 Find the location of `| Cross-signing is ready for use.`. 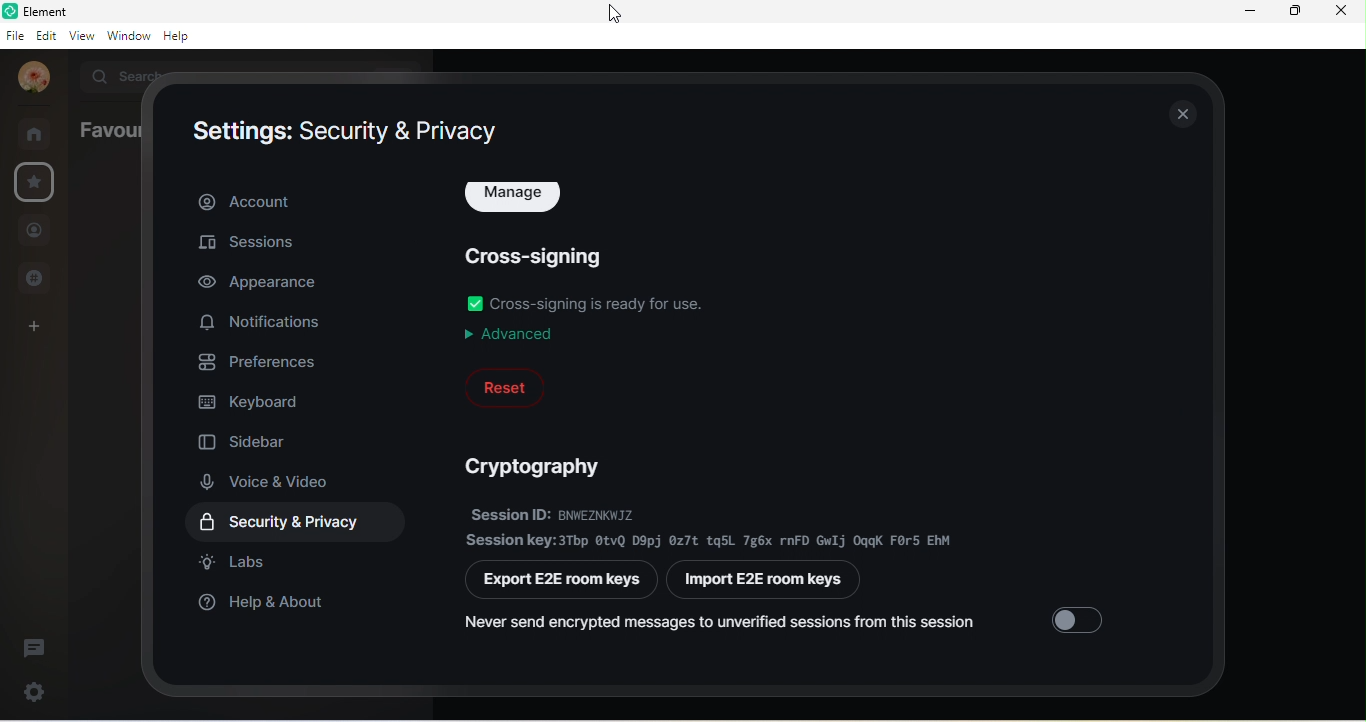

| Cross-signing is ready for use. is located at coordinates (598, 305).